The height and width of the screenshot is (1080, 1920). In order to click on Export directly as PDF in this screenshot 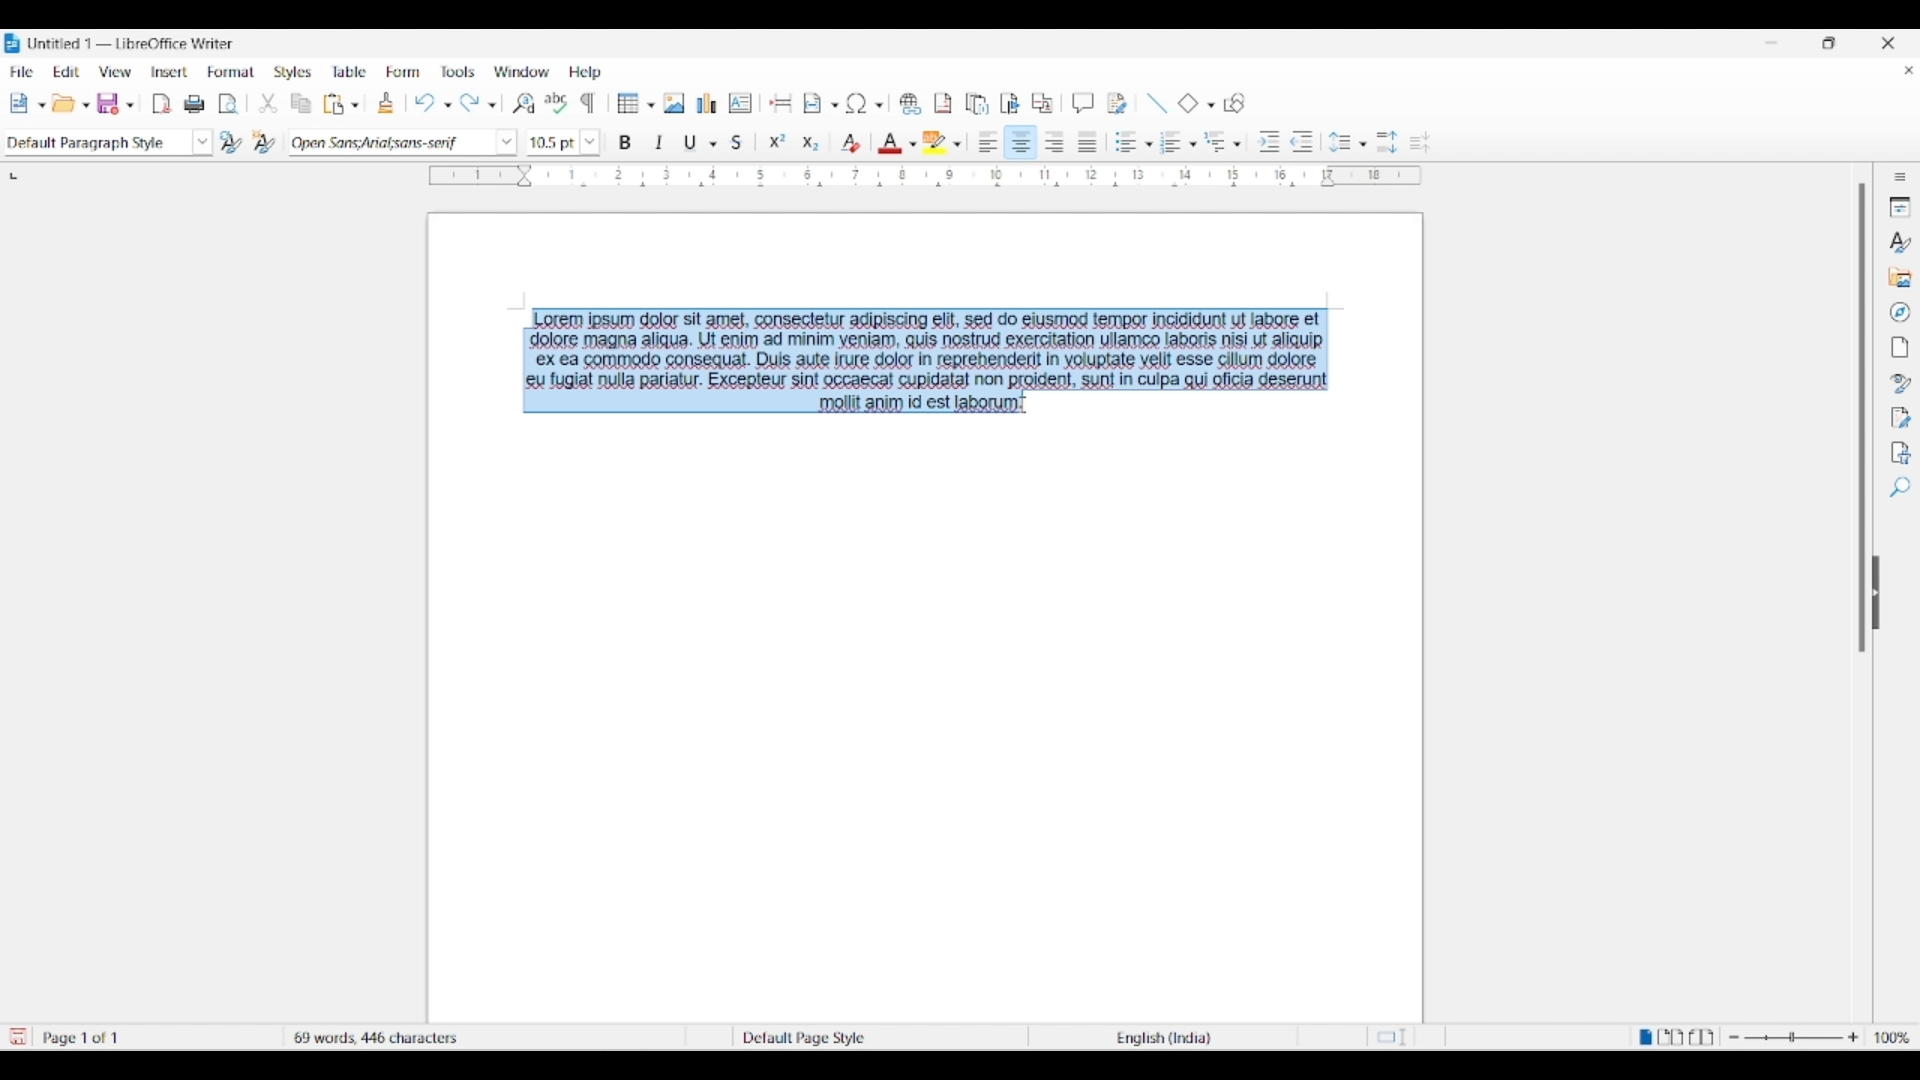, I will do `click(162, 104)`.